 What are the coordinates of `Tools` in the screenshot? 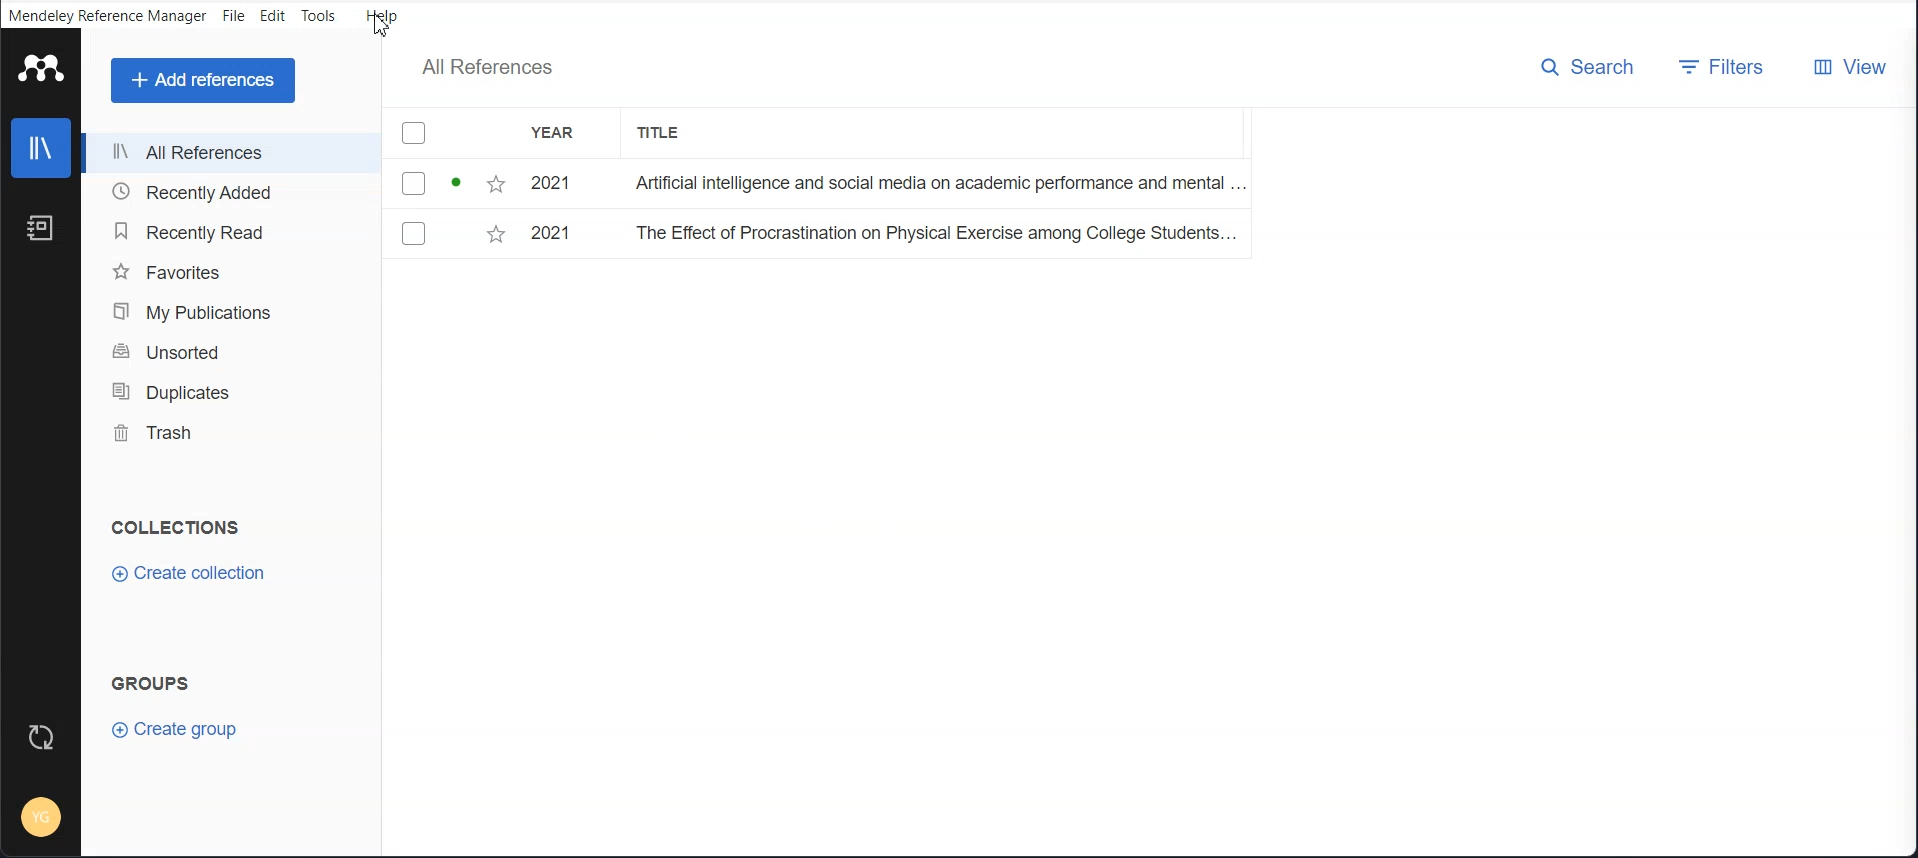 It's located at (319, 16).